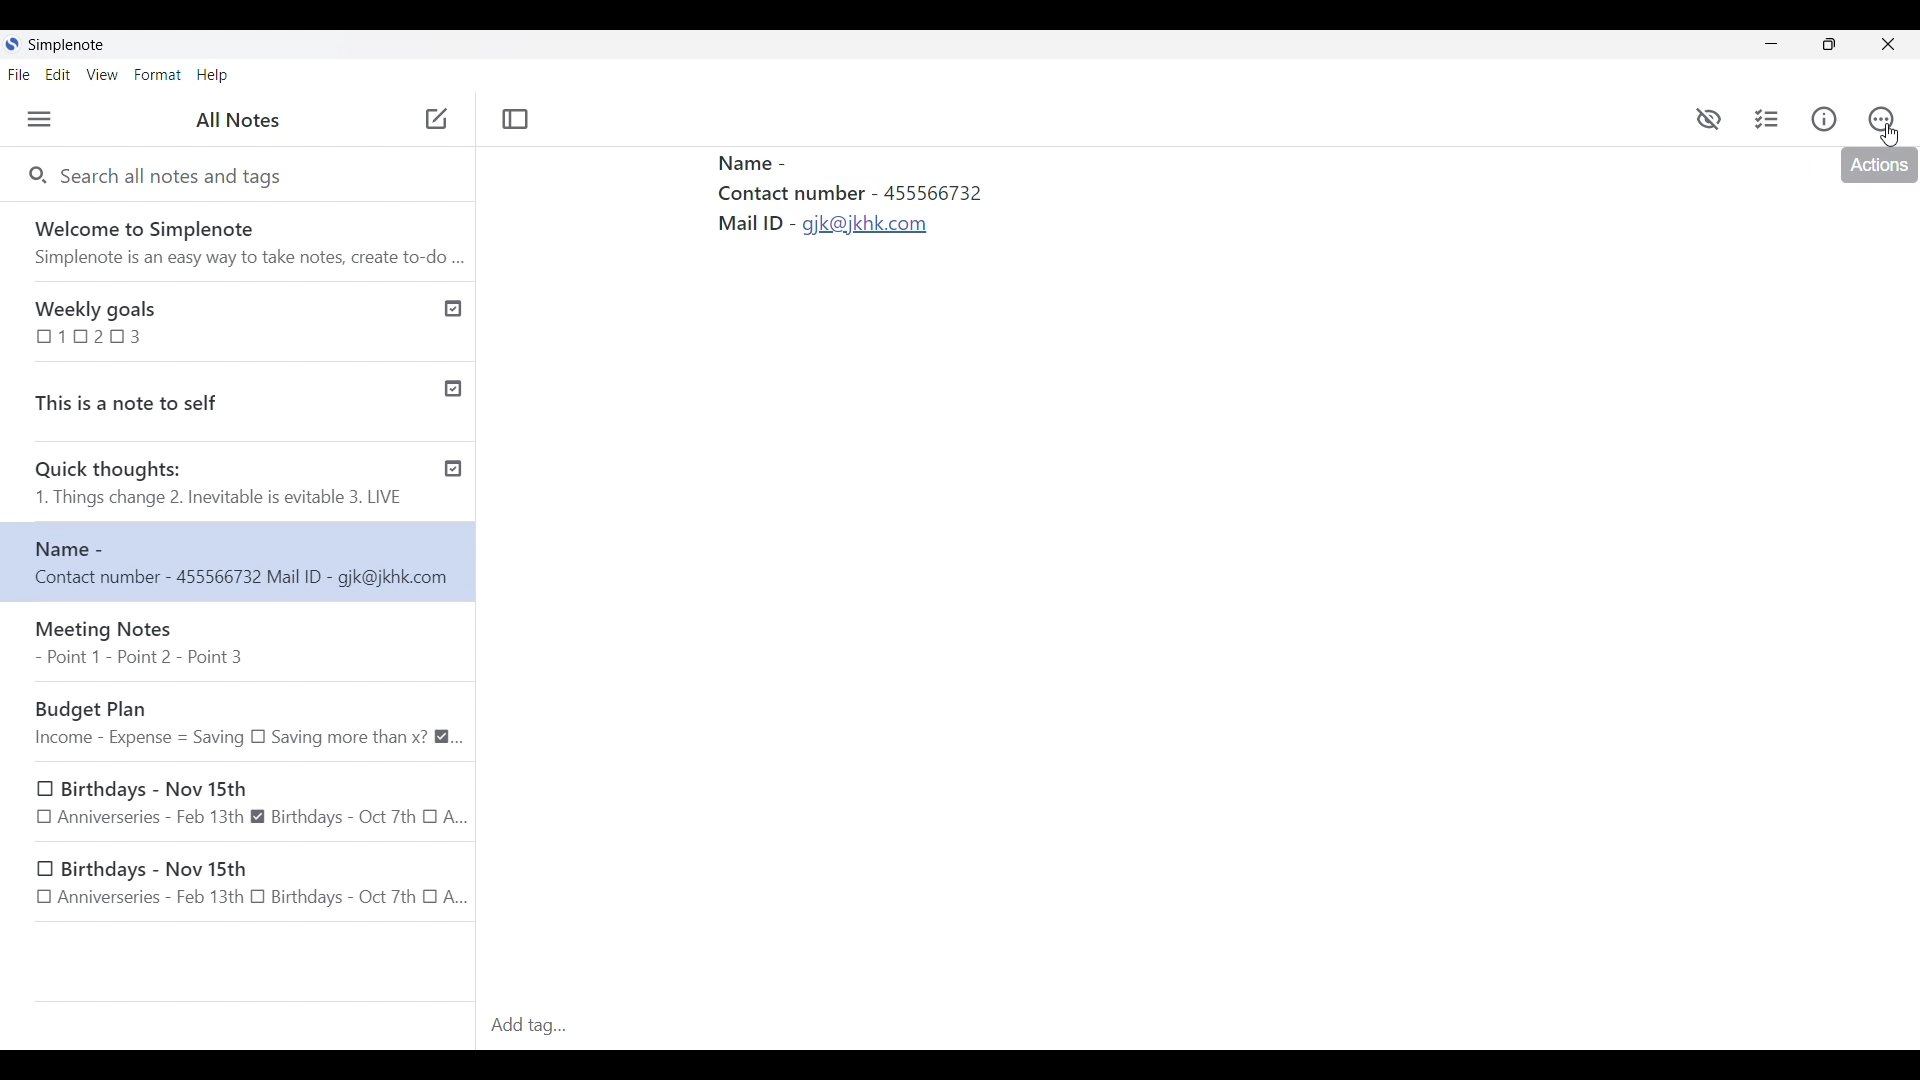 The width and height of the screenshot is (1920, 1080). Describe the element at coordinates (238, 119) in the screenshot. I see `Title of left panel` at that location.